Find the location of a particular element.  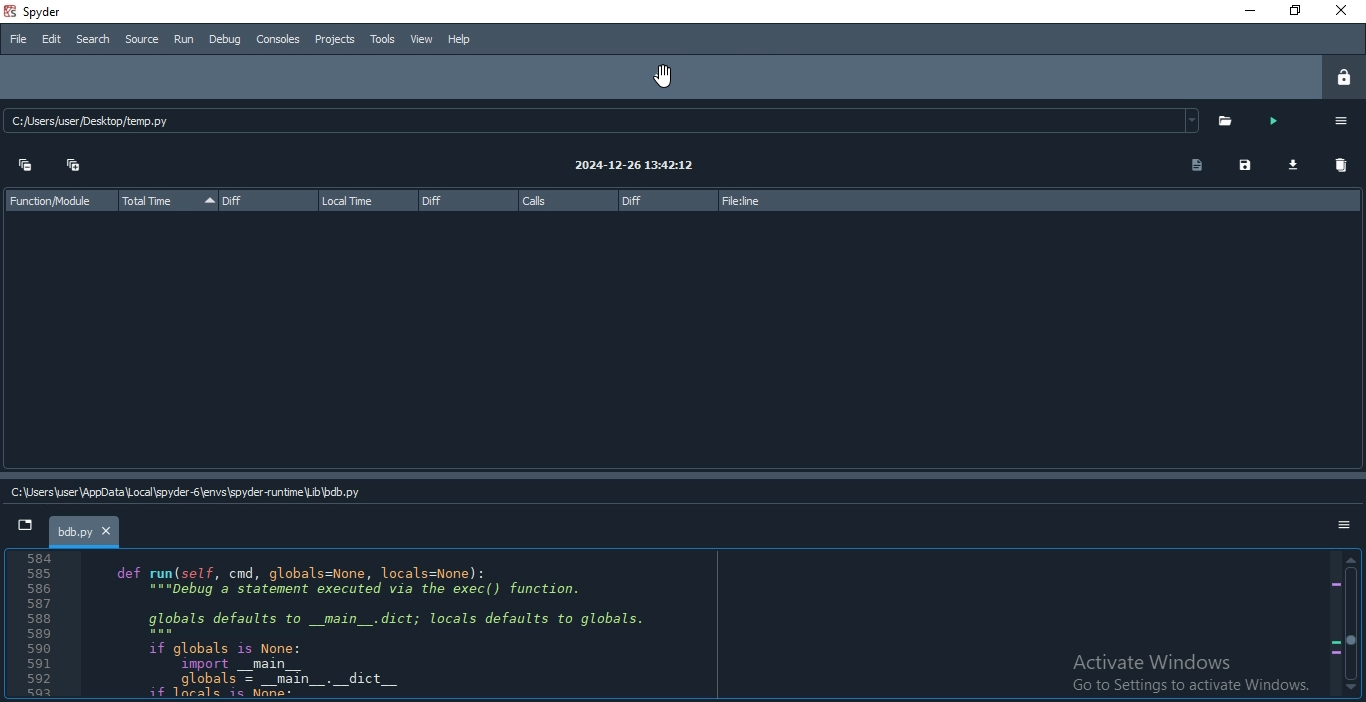

Expand is located at coordinates (79, 164).